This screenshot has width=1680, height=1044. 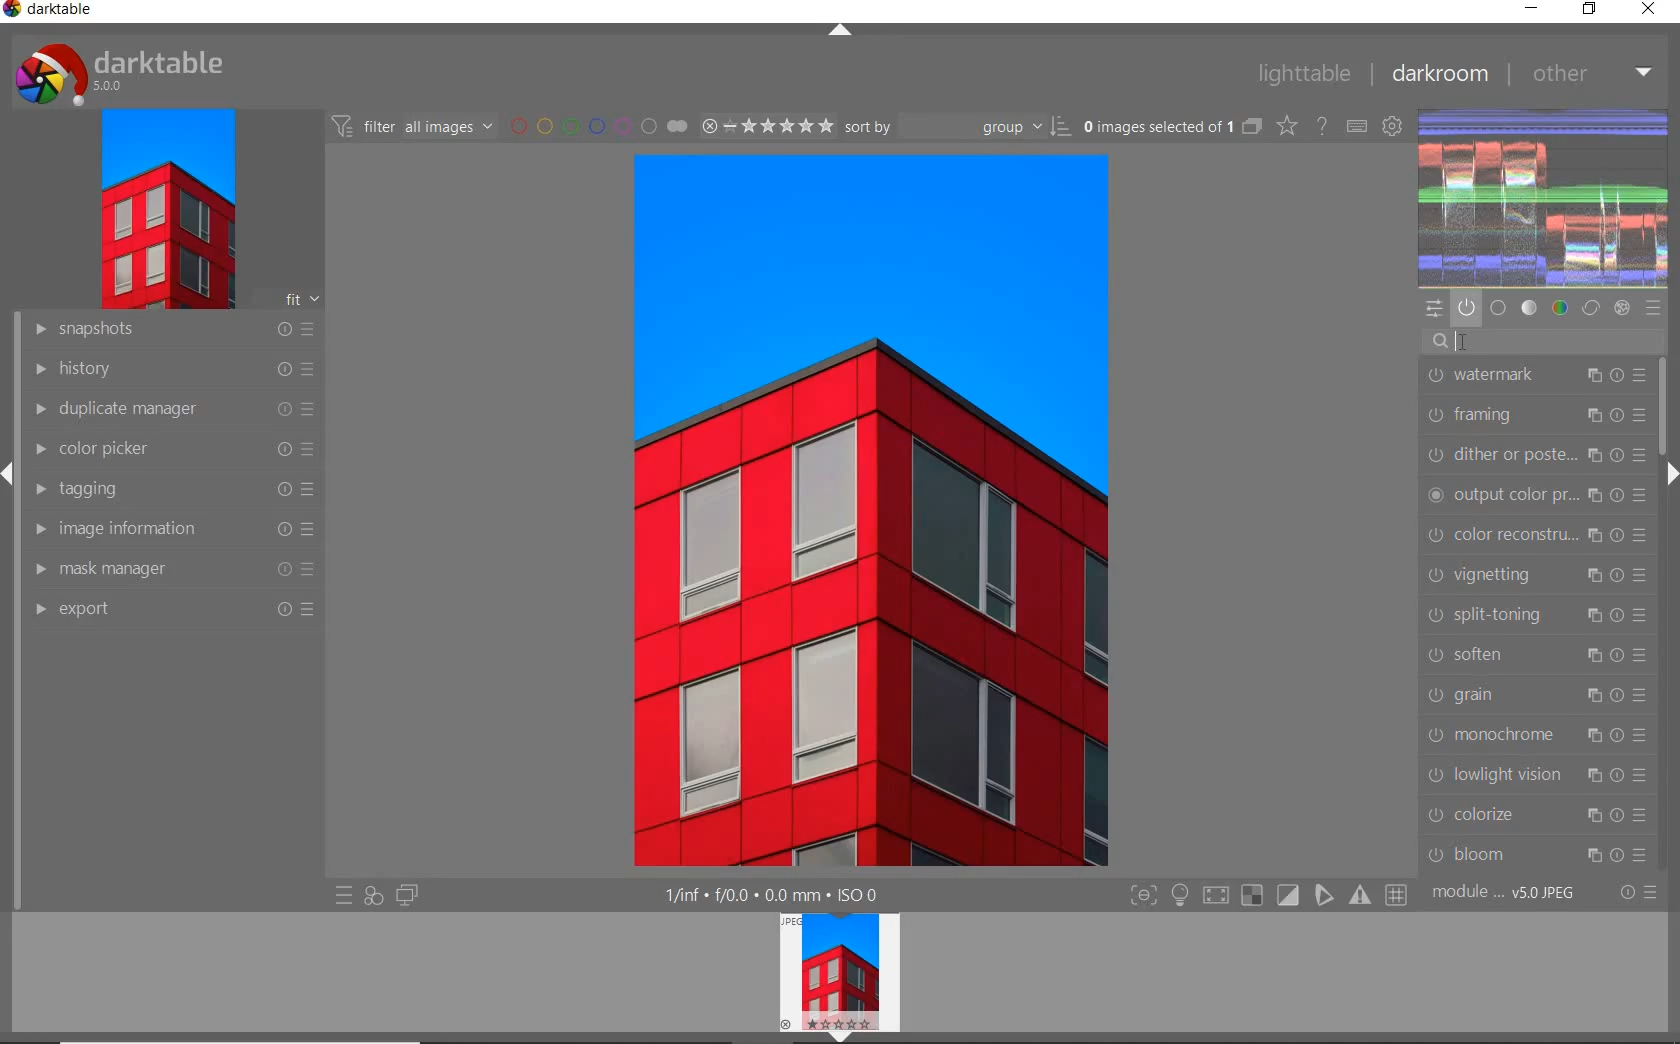 What do you see at coordinates (1532, 10) in the screenshot?
I see `minimize` at bounding box center [1532, 10].